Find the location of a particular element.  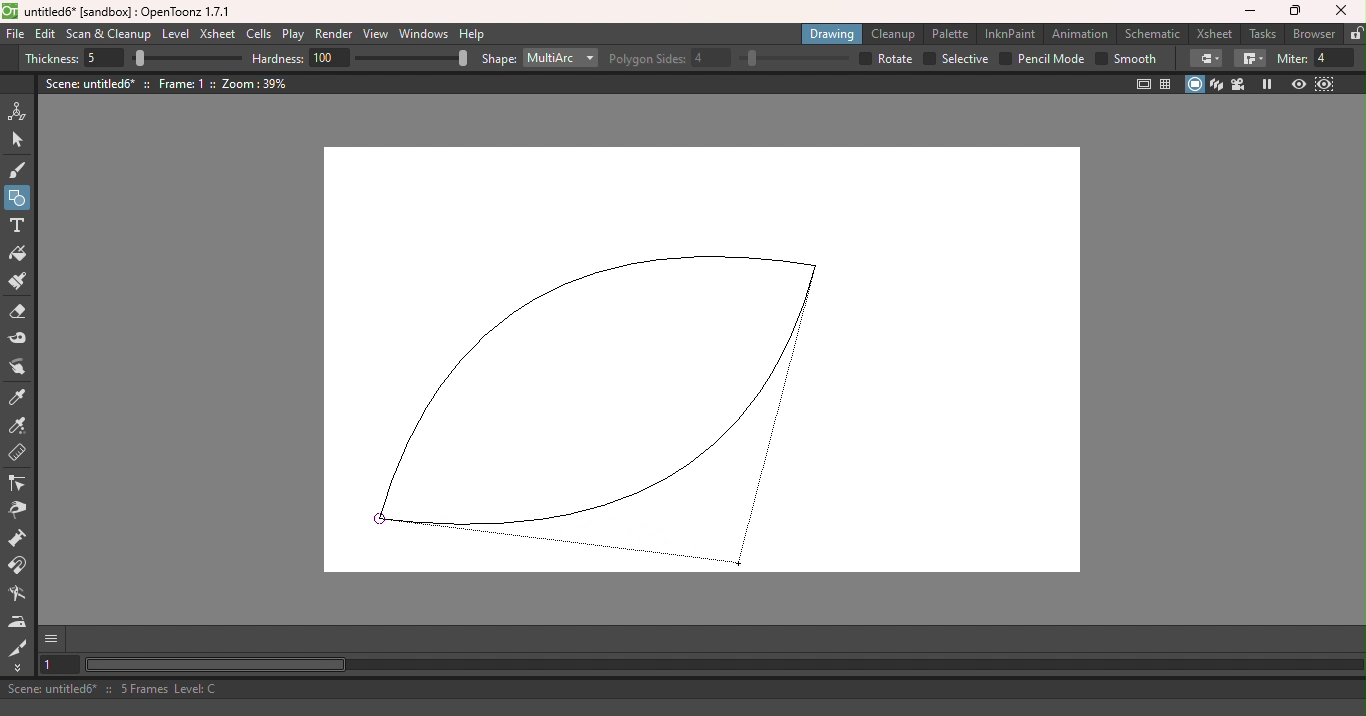

Control point editor tool is located at coordinates (21, 485).